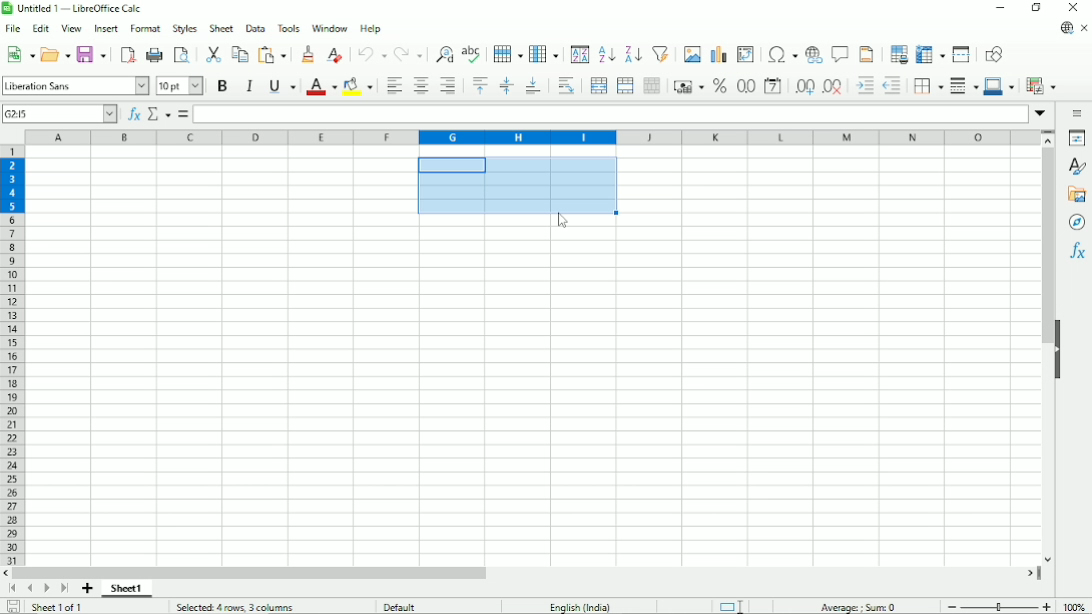  Describe the element at coordinates (133, 114) in the screenshot. I see `Function wizard` at that location.